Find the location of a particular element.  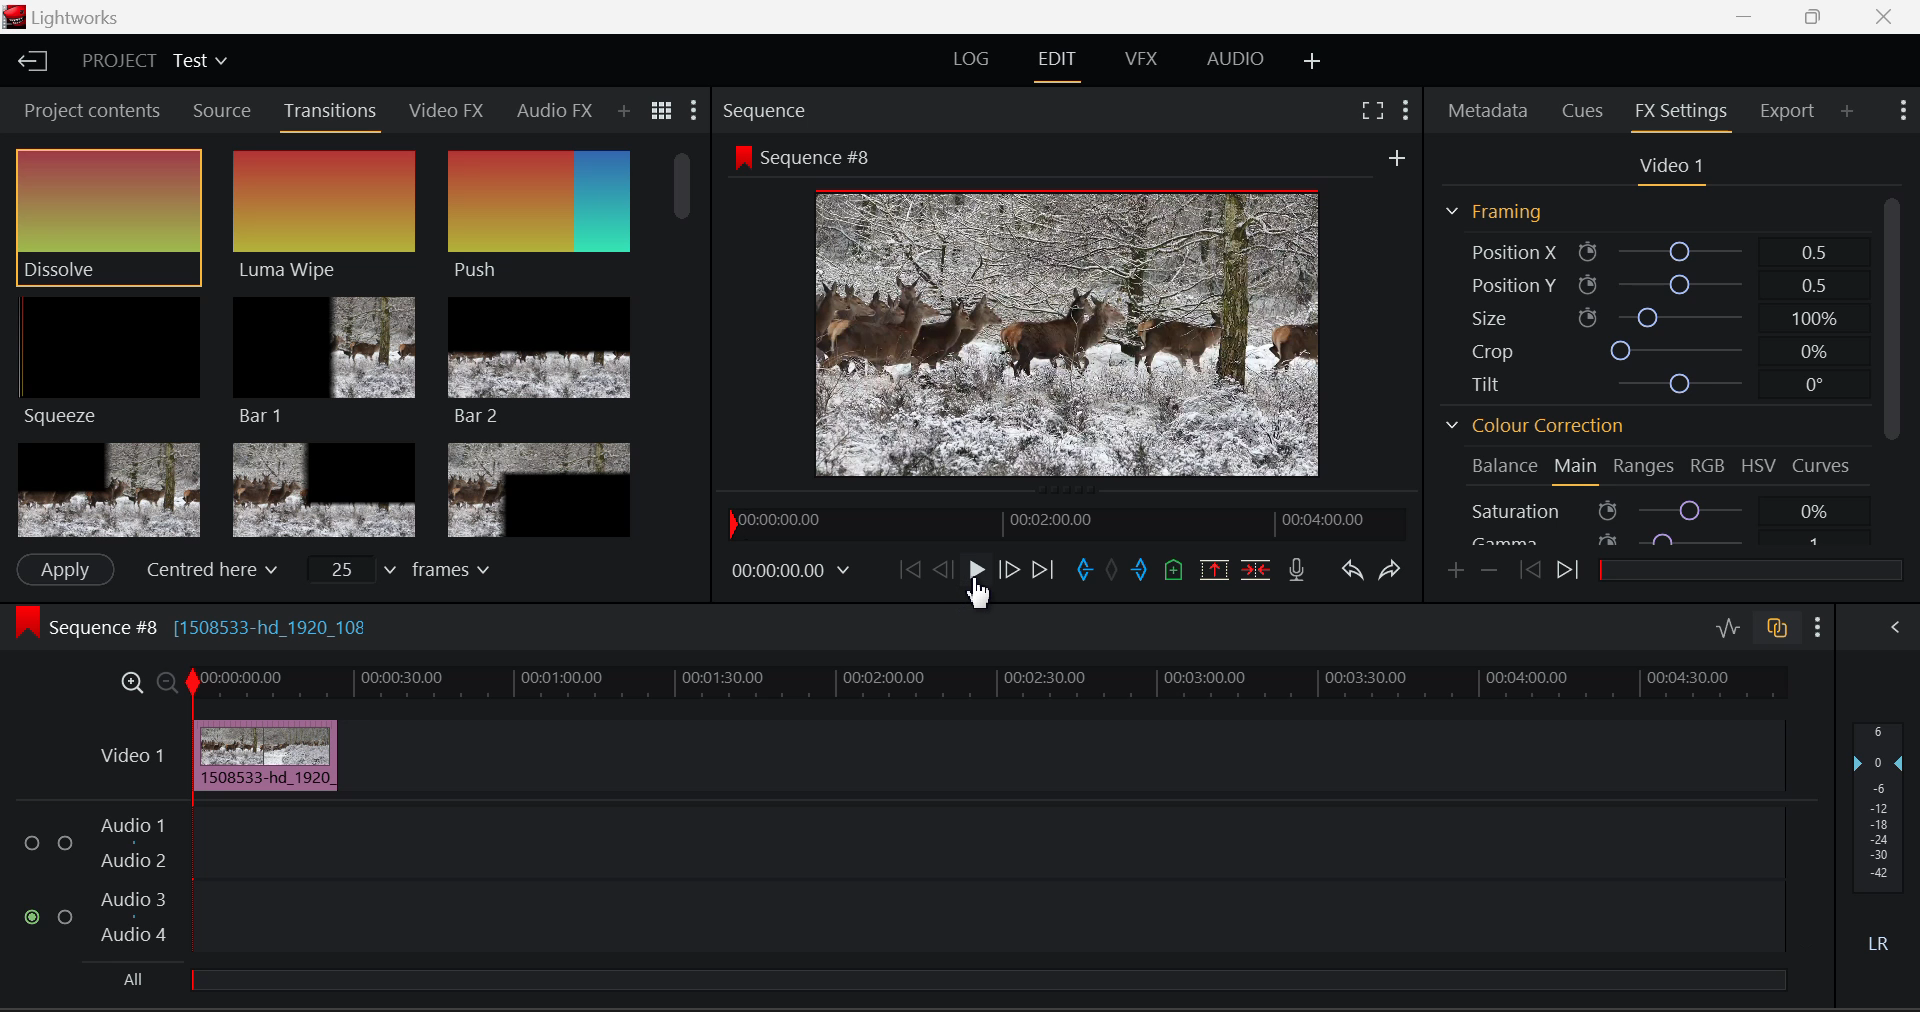

To End is located at coordinates (1044, 573).